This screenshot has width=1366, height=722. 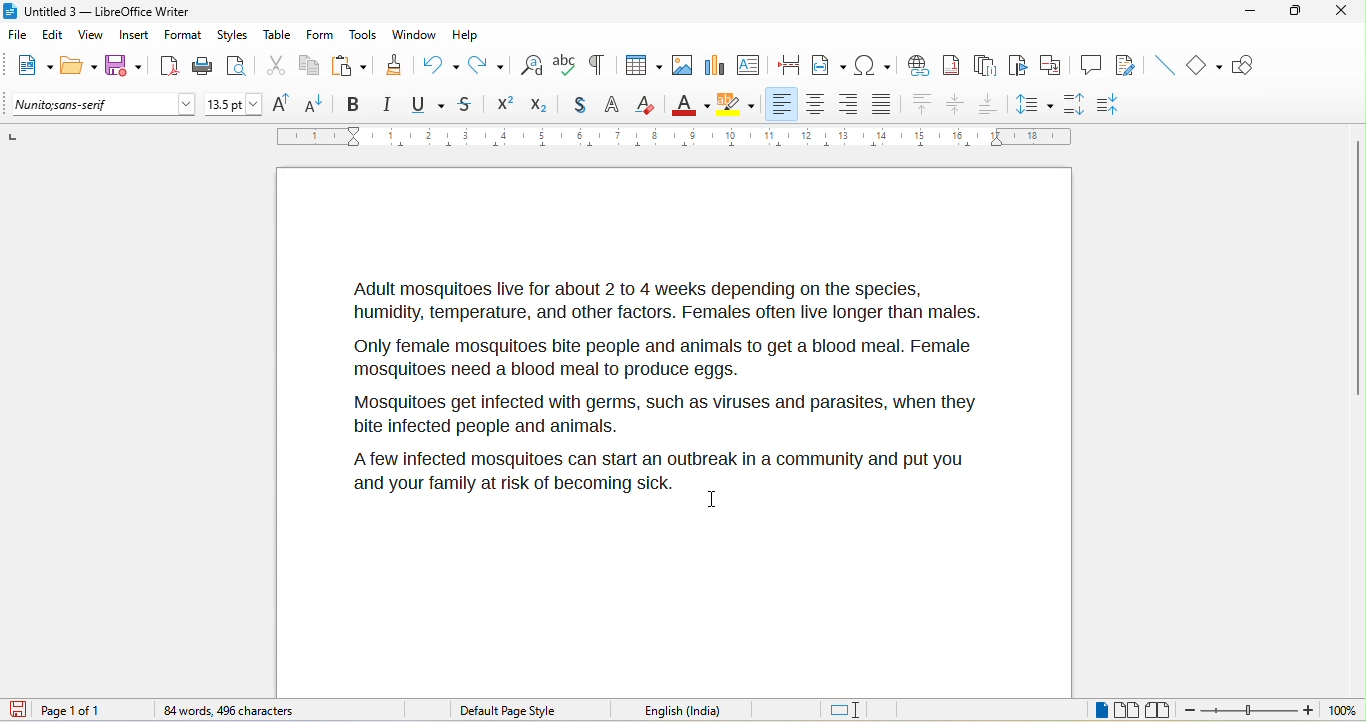 What do you see at coordinates (91, 38) in the screenshot?
I see `view` at bounding box center [91, 38].